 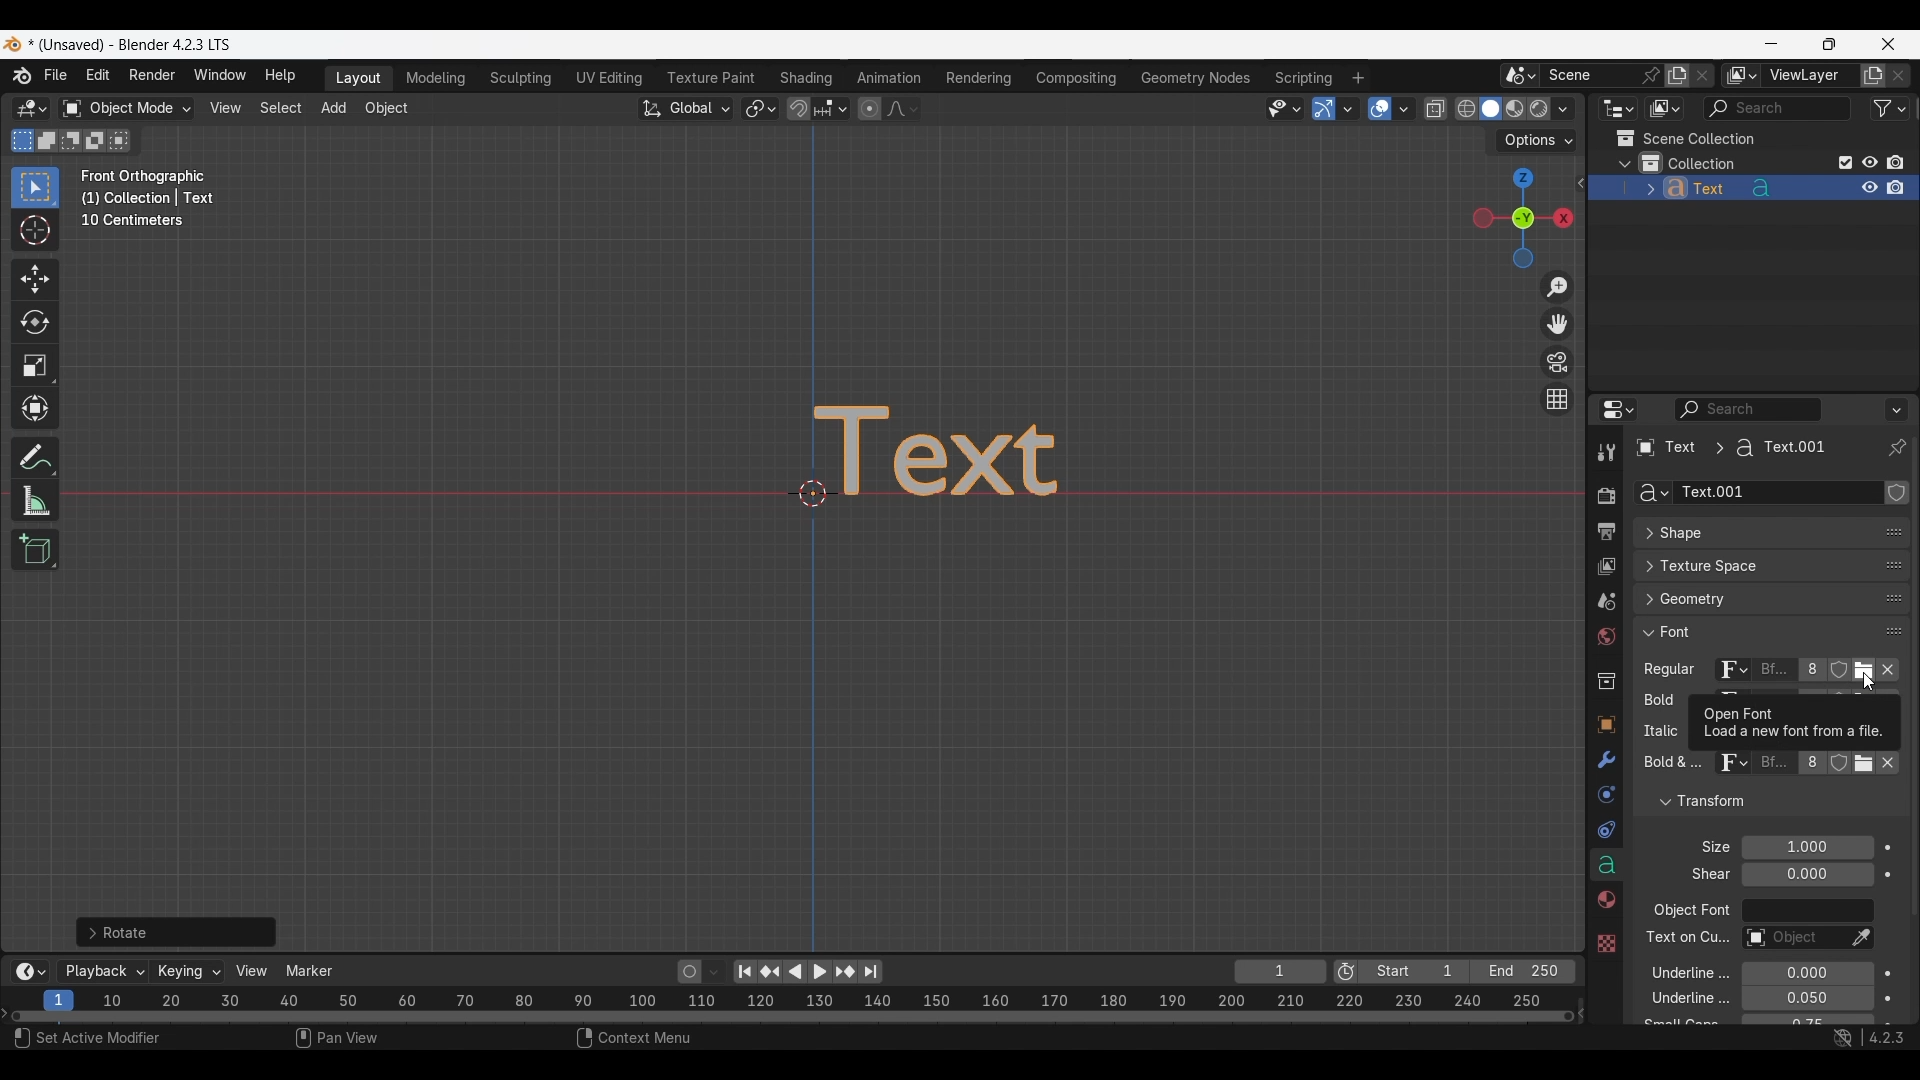 I want to click on Change in text rotation saved by pressing enter, so click(x=968, y=451).